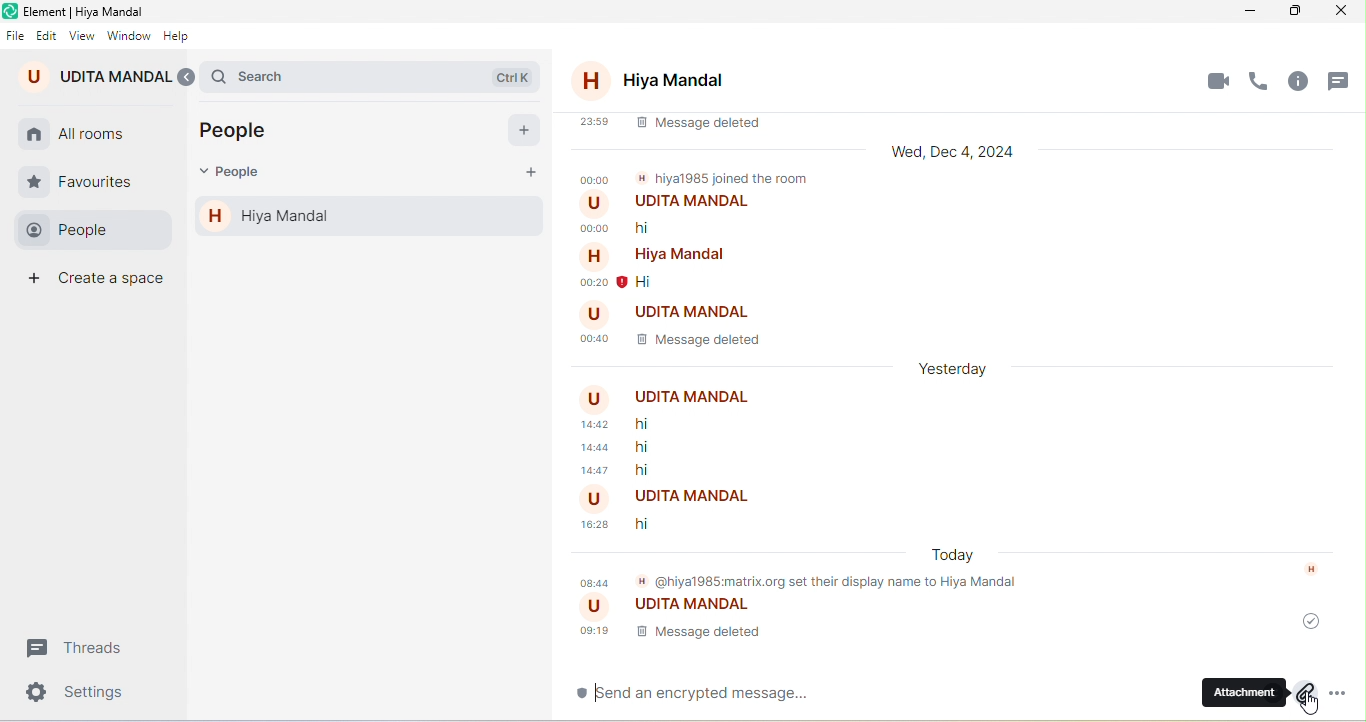 This screenshot has width=1366, height=722. Describe the element at coordinates (648, 284) in the screenshot. I see `Hi` at that location.